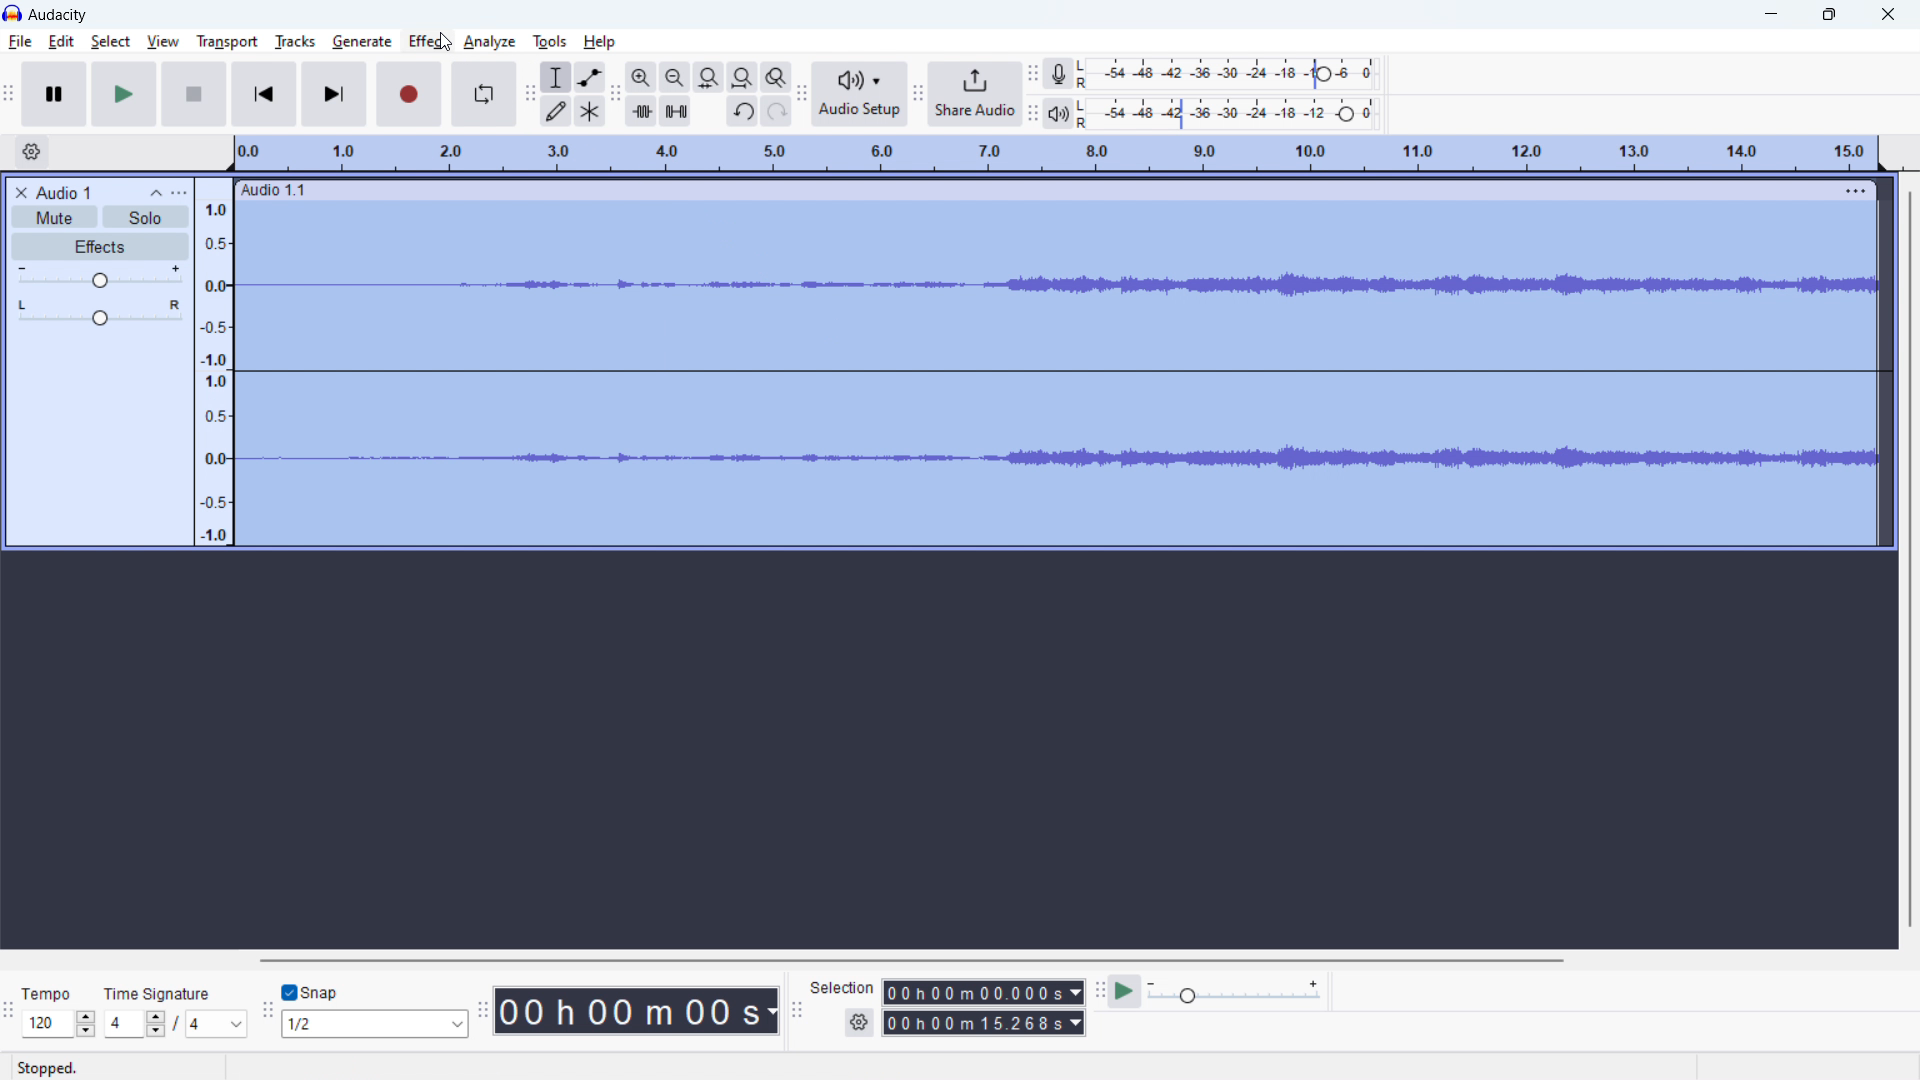  What do you see at coordinates (54, 216) in the screenshot?
I see `mute` at bounding box center [54, 216].